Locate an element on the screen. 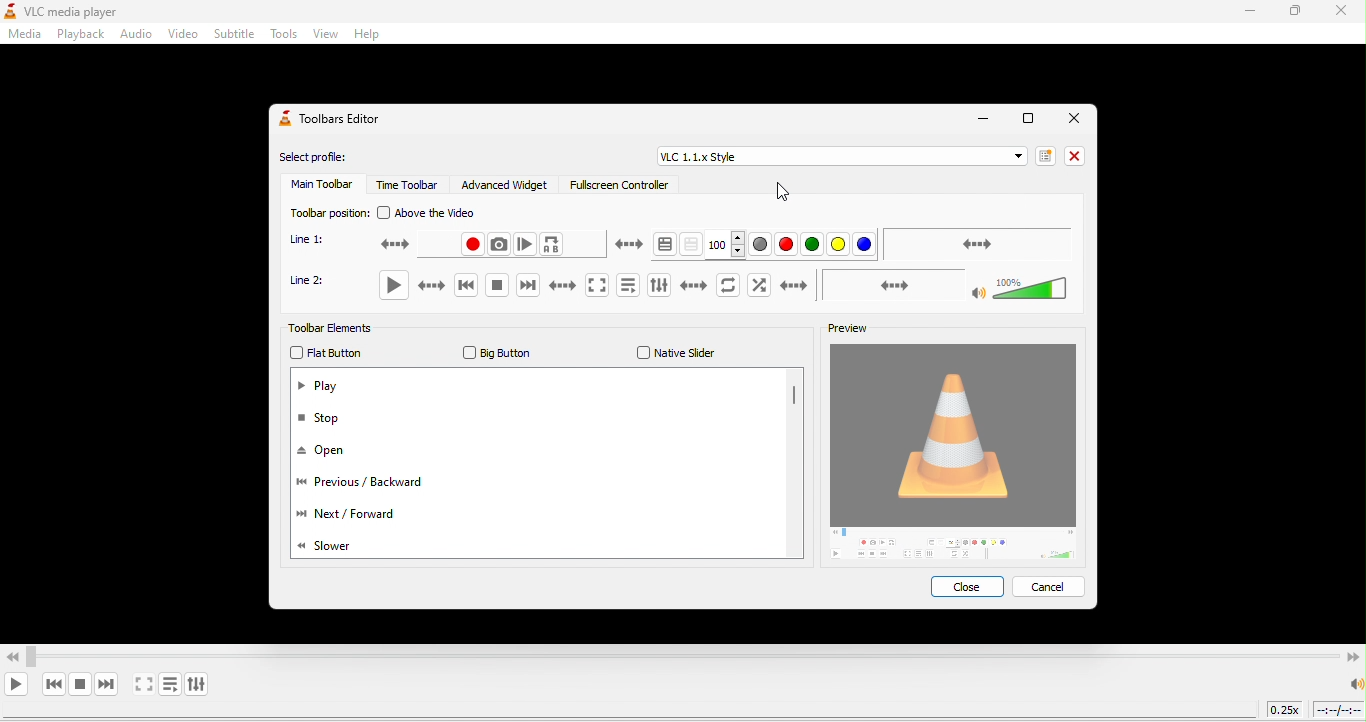 This screenshot has height=722, width=1366. video is located at coordinates (181, 35).